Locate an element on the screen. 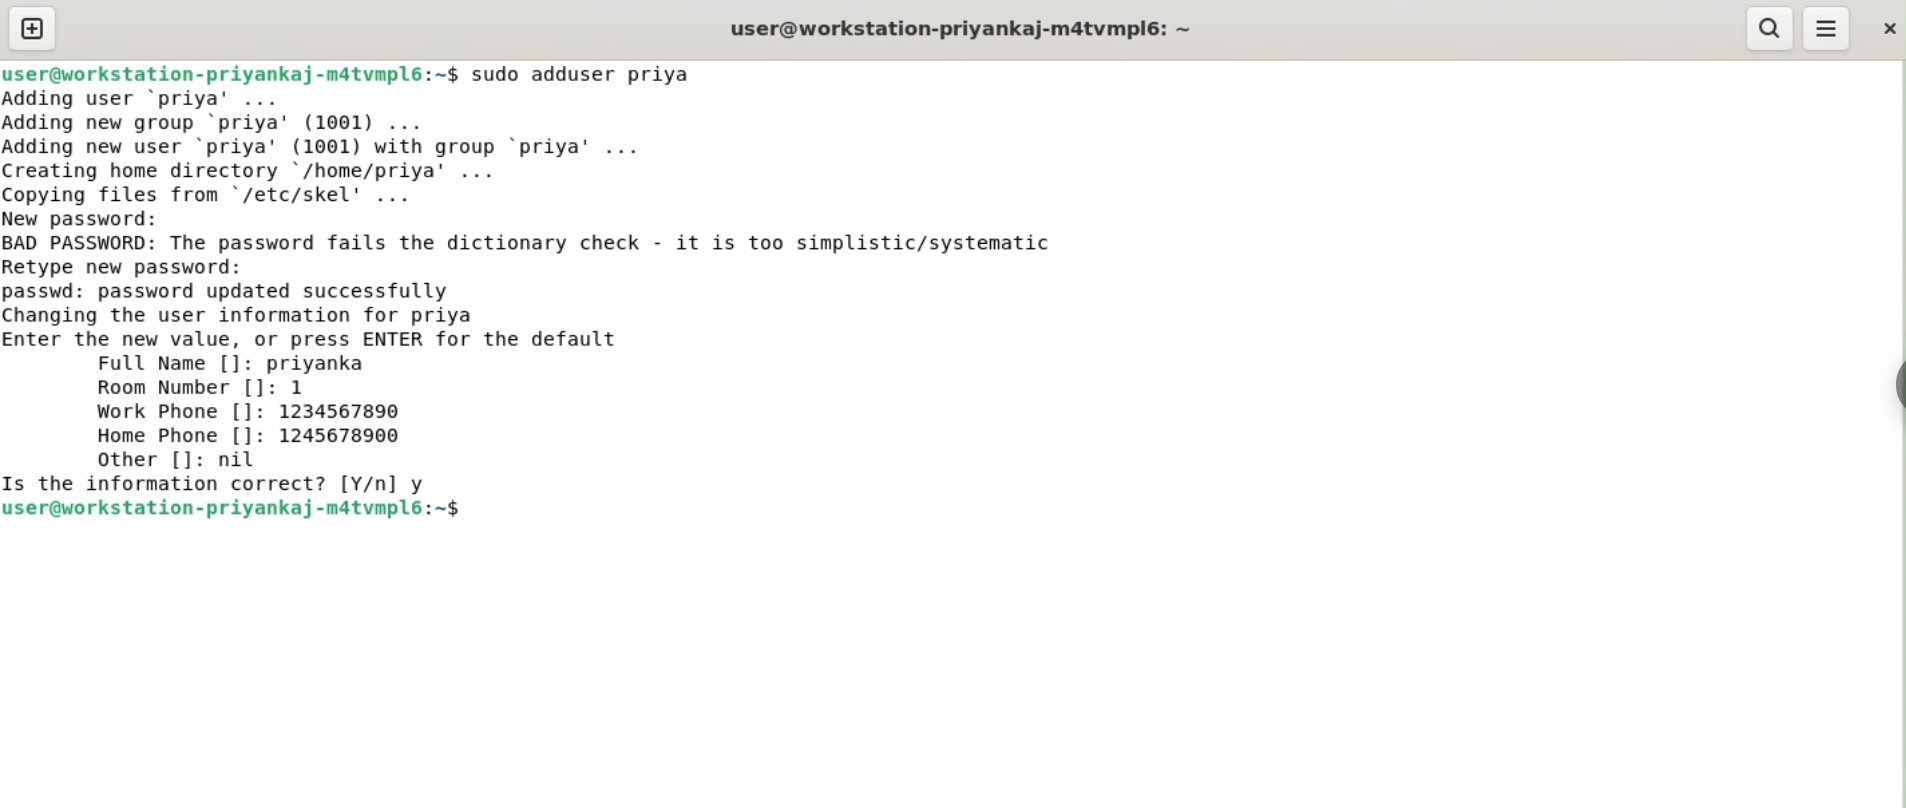  is thie information correct? [Y/n] is located at coordinates (199, 484).